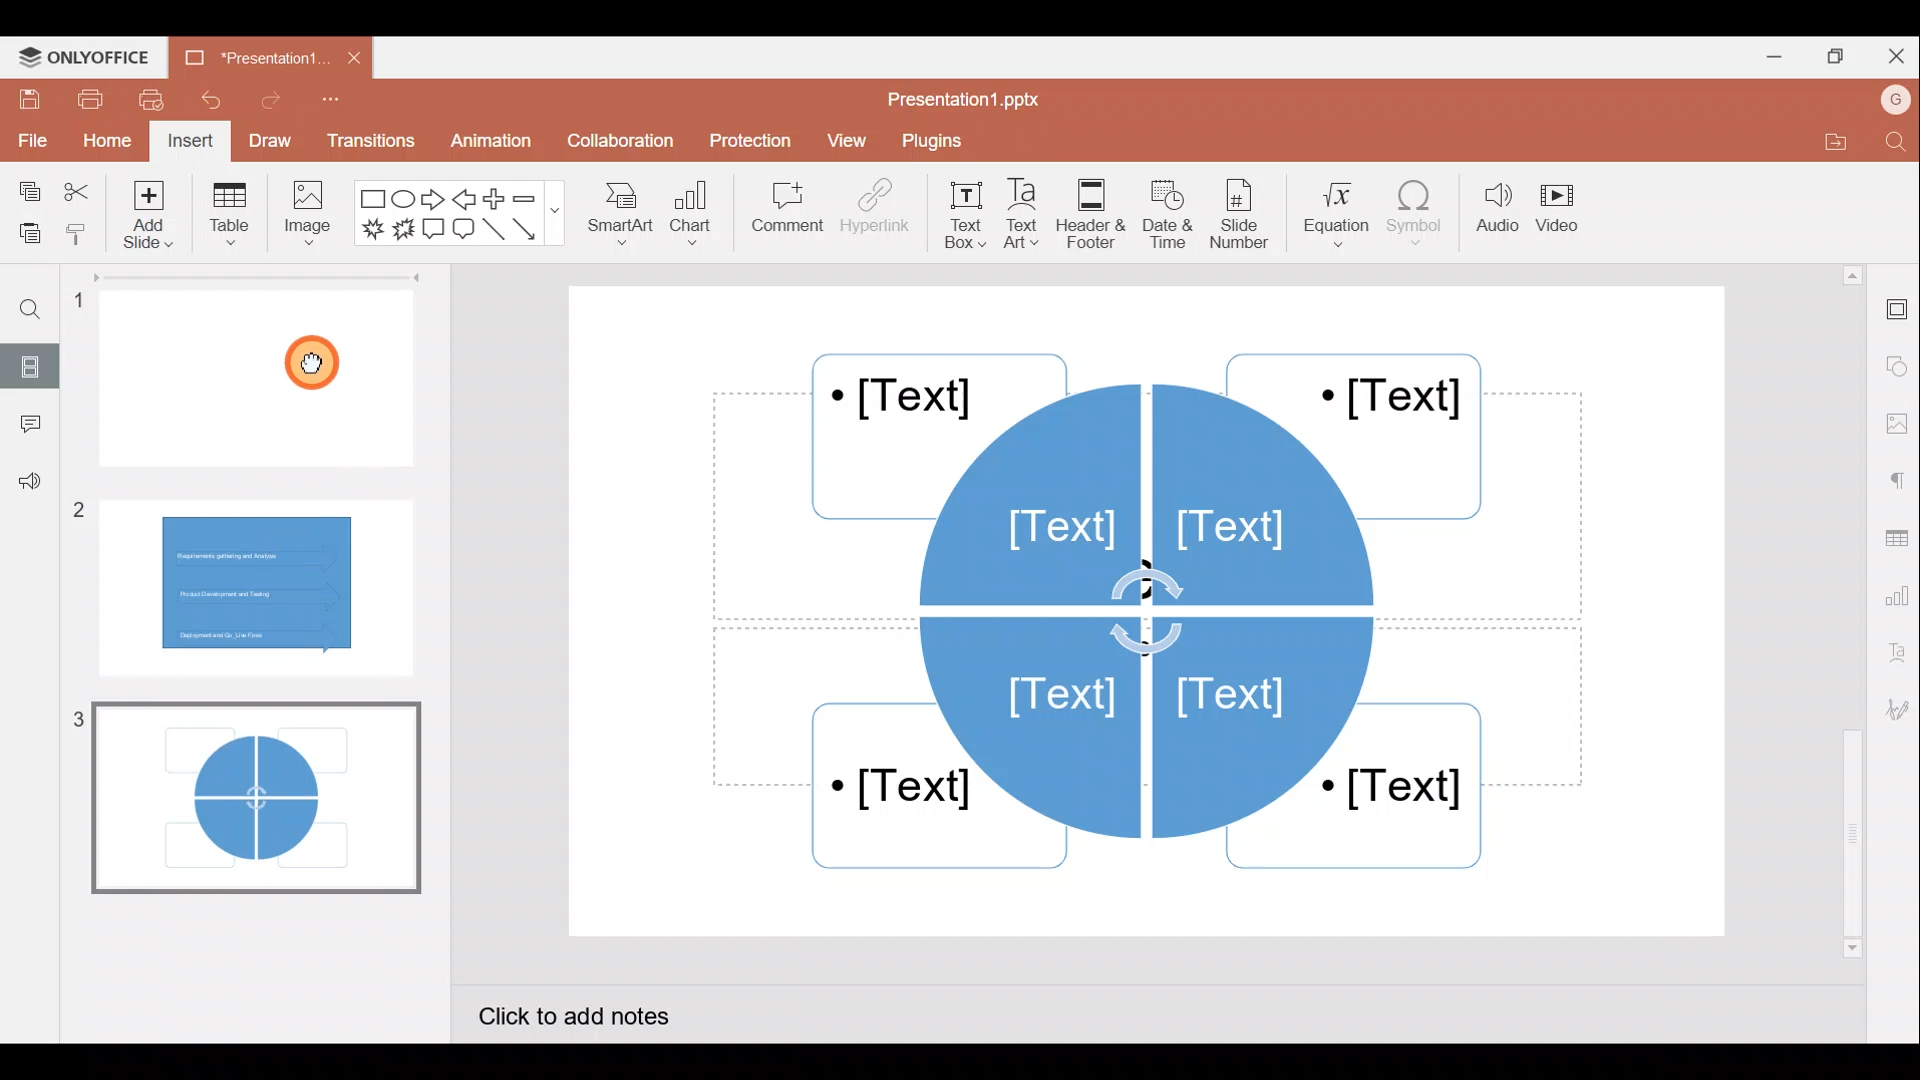 The height and width of the screenshot is (1080, 1920). What do you see at coordinates (493, 230) in the screenshot?
I see `Line` at bounding box center [493, 230].